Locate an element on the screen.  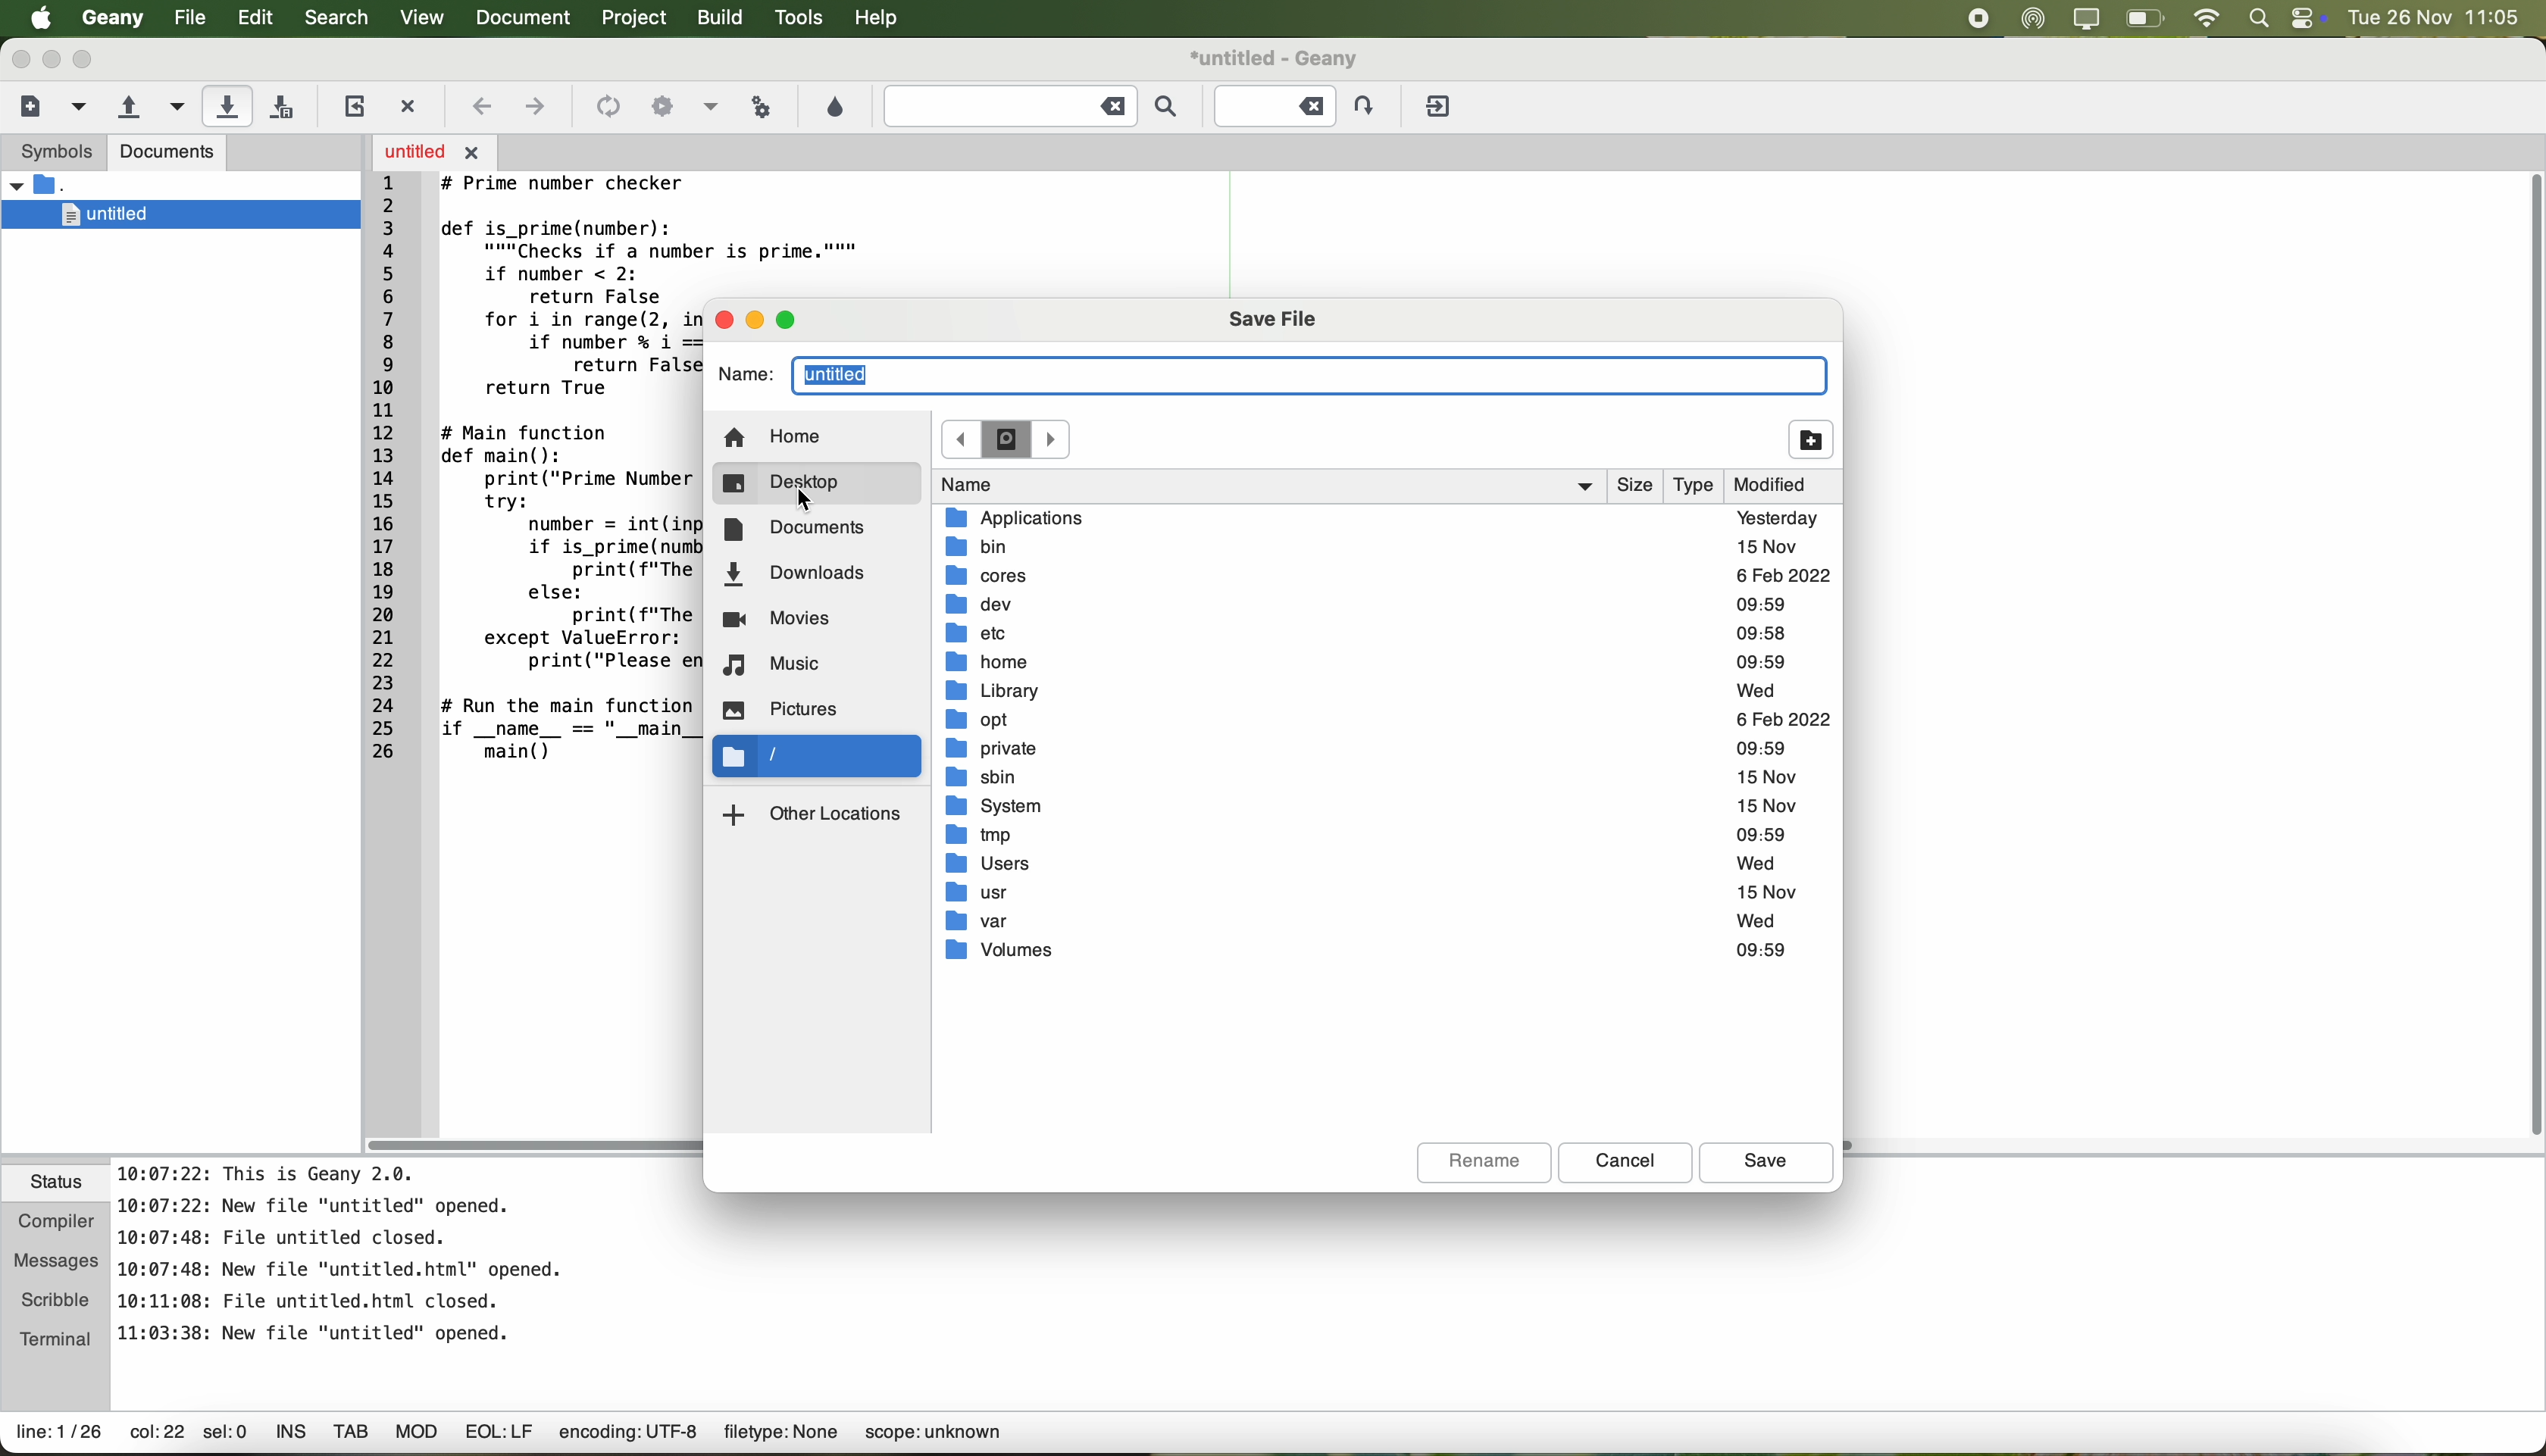
pictures is located at coordinates (787, 709).